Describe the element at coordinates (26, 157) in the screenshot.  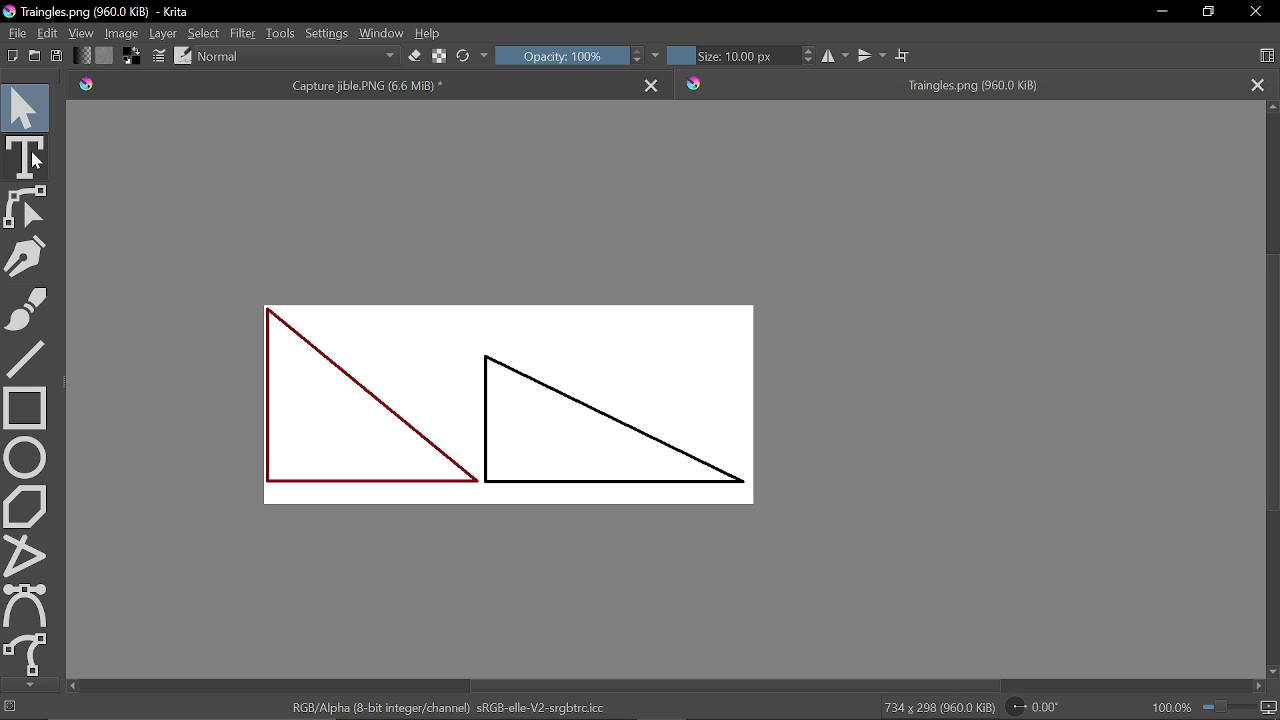
I see `text tool` at that location.